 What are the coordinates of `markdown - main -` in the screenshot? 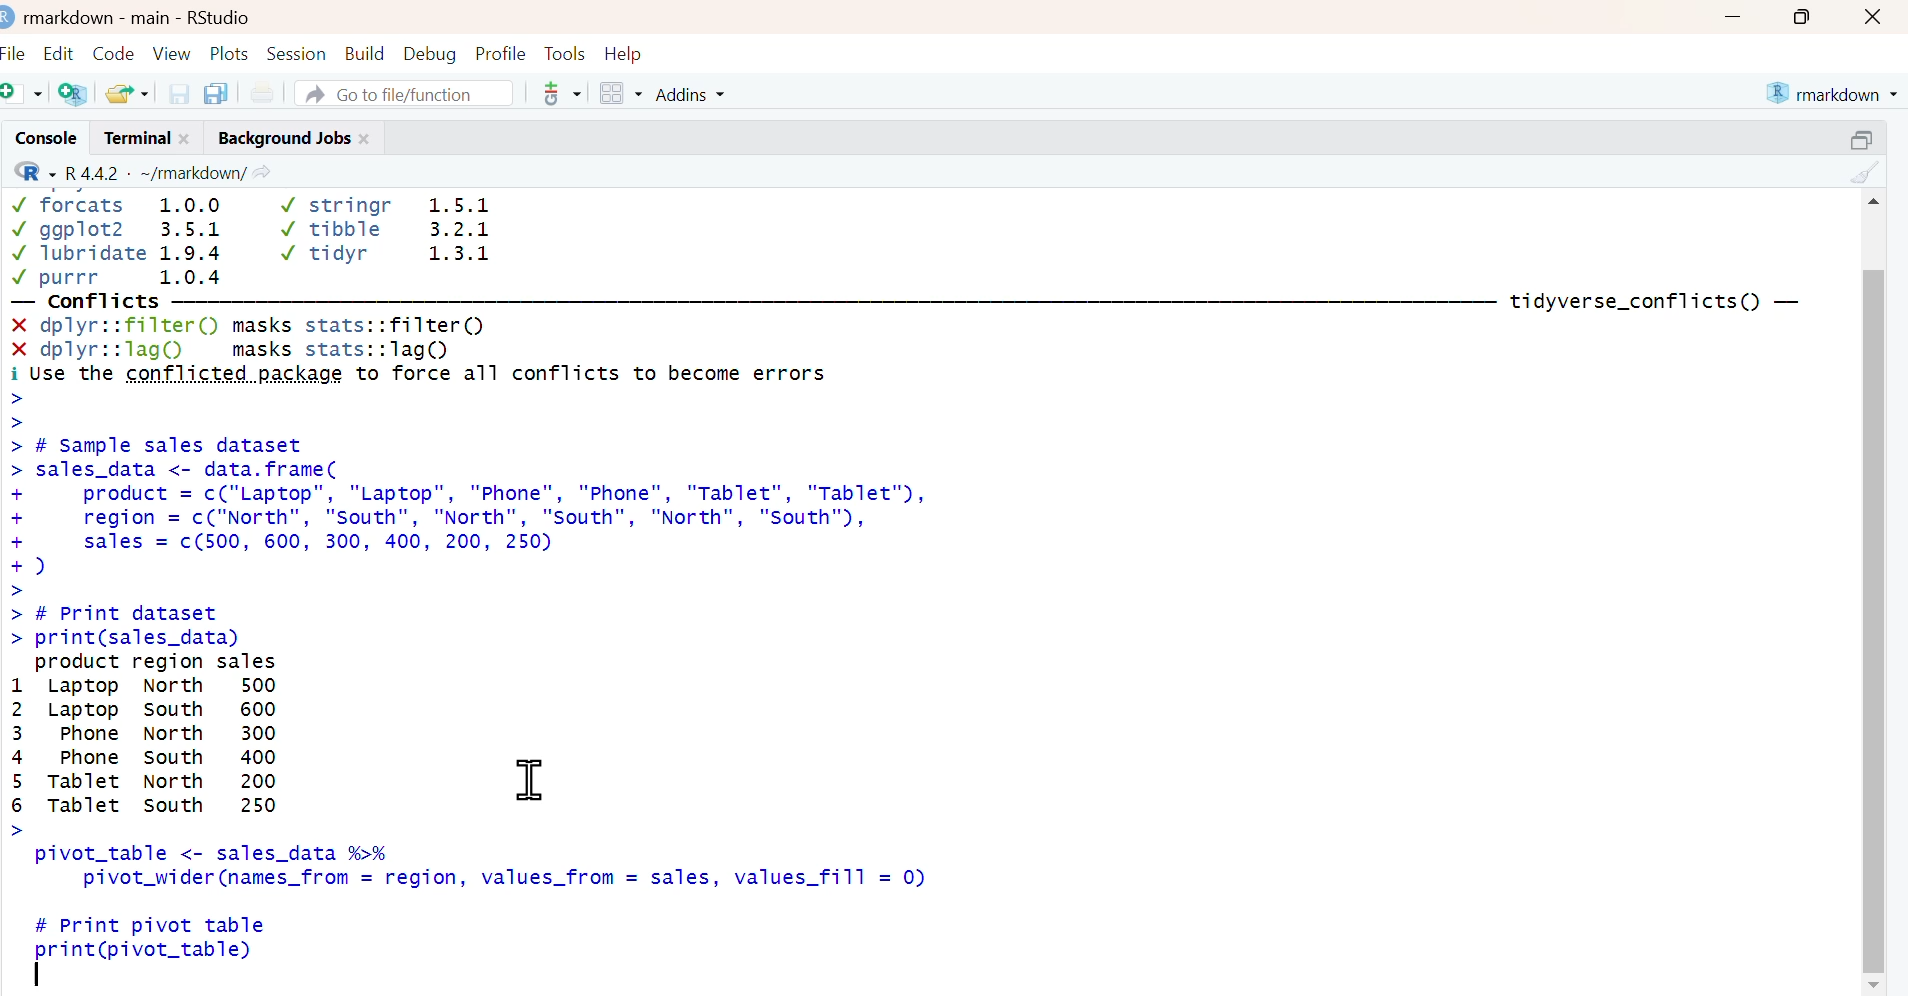 It's located at (99, 15).